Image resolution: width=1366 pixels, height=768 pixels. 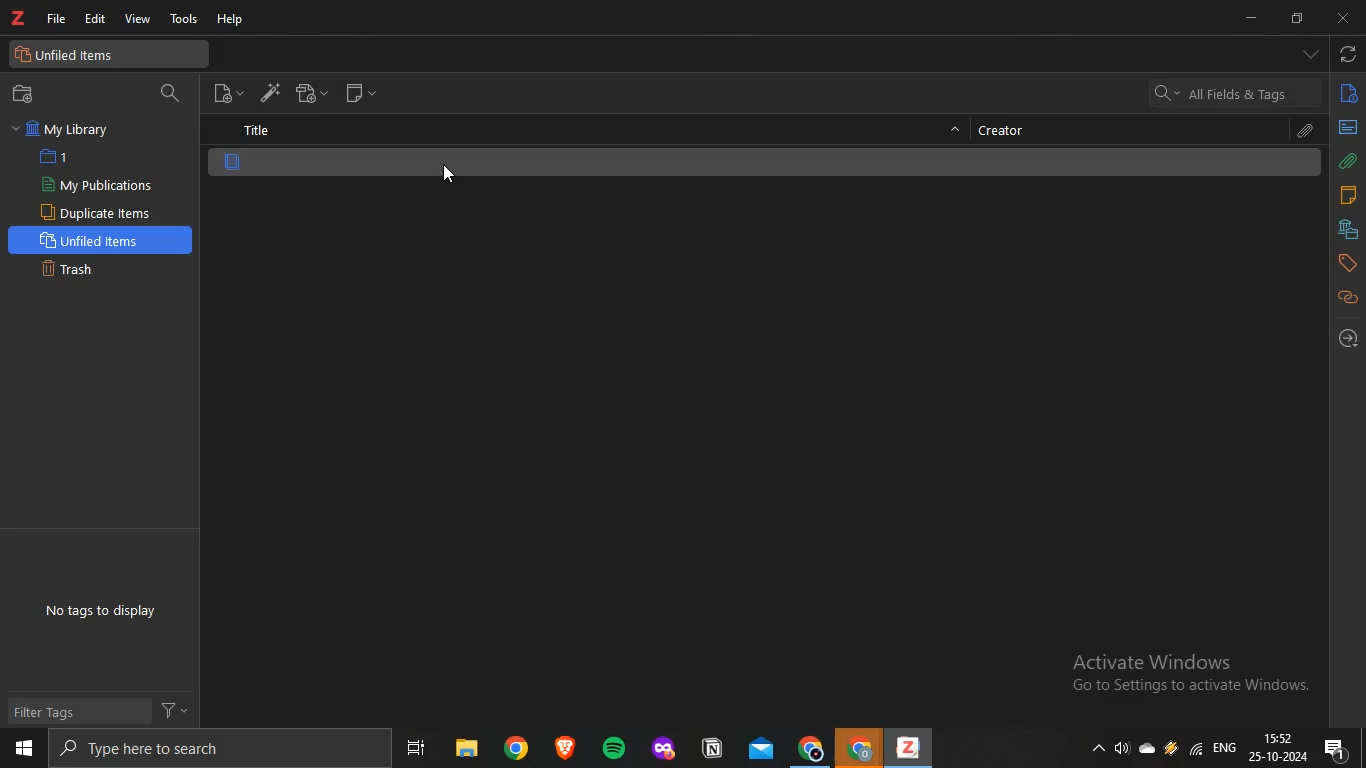 What do you see at coordinates (1348, 195) in the screenshot?
I see `notes` at bounding box center [1348, 195].